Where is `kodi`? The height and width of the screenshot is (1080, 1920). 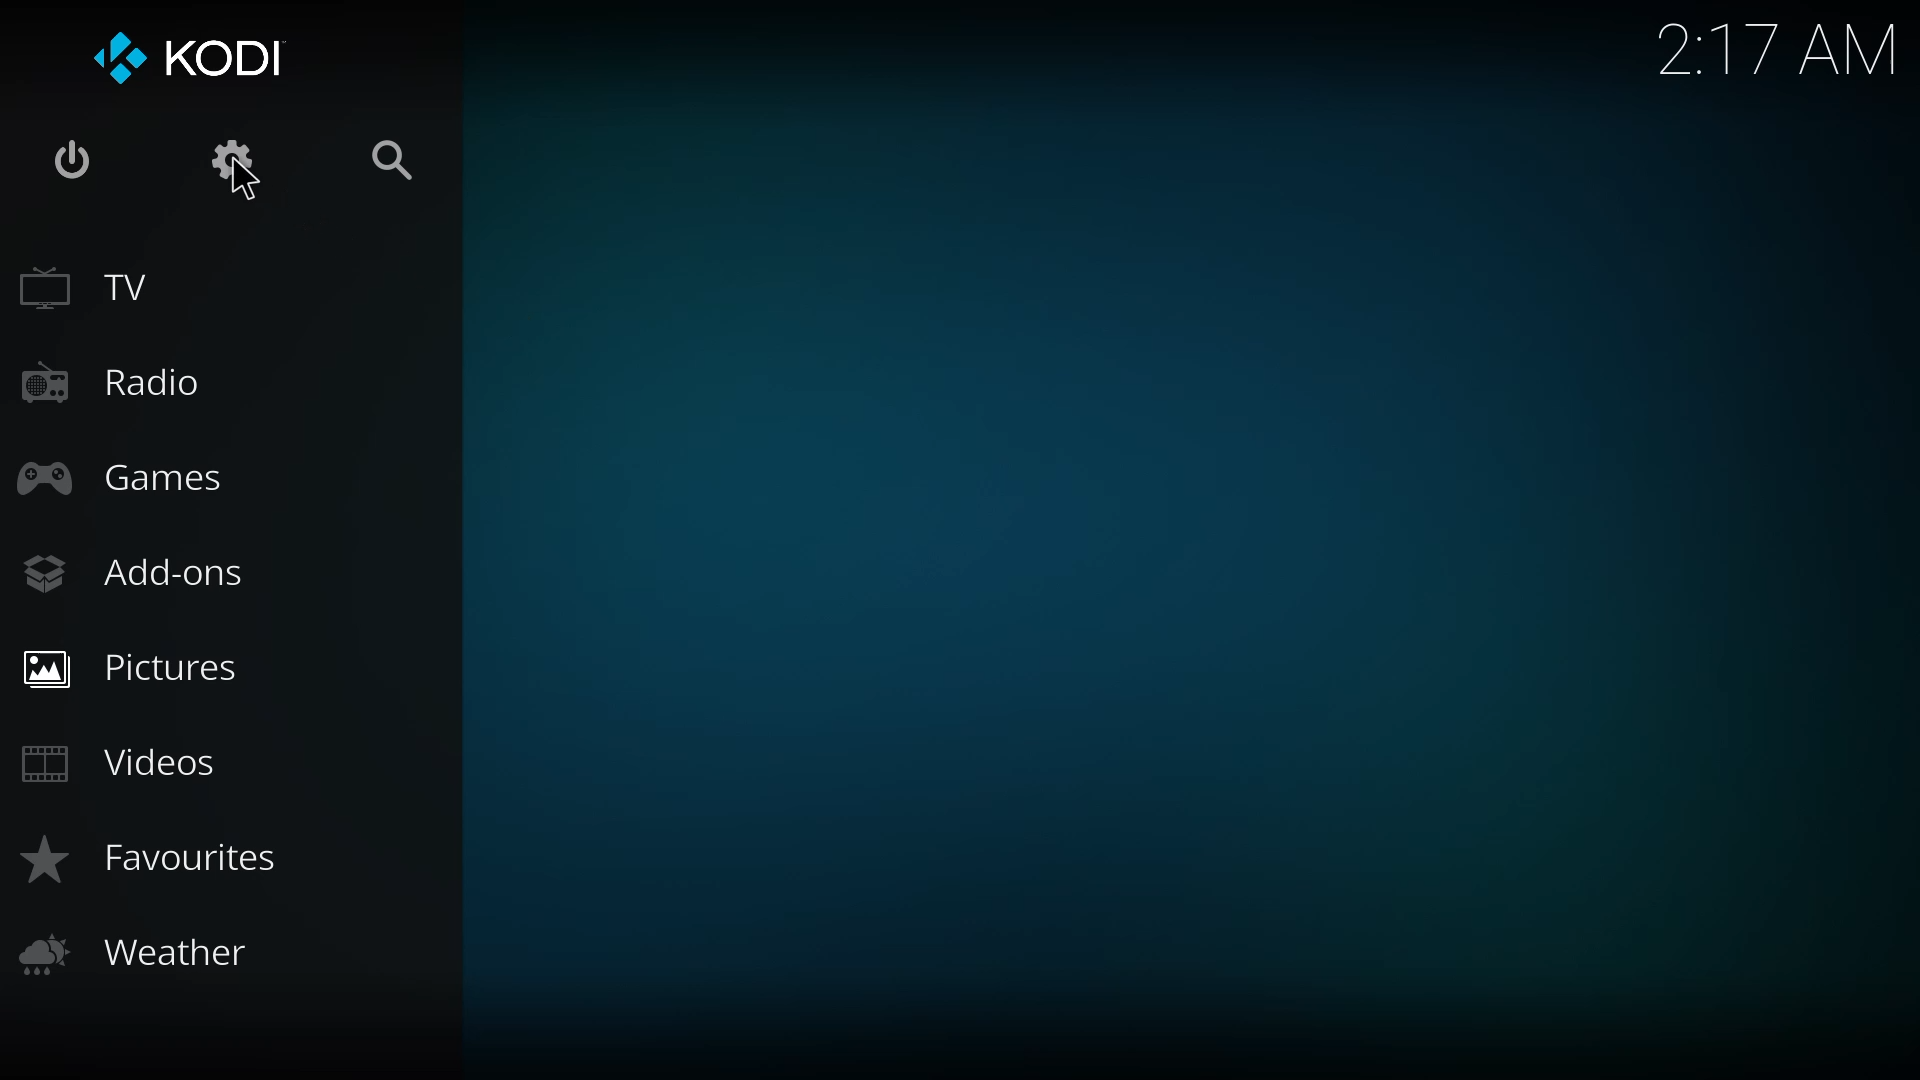
kodi is located at coordinates (186, 53).